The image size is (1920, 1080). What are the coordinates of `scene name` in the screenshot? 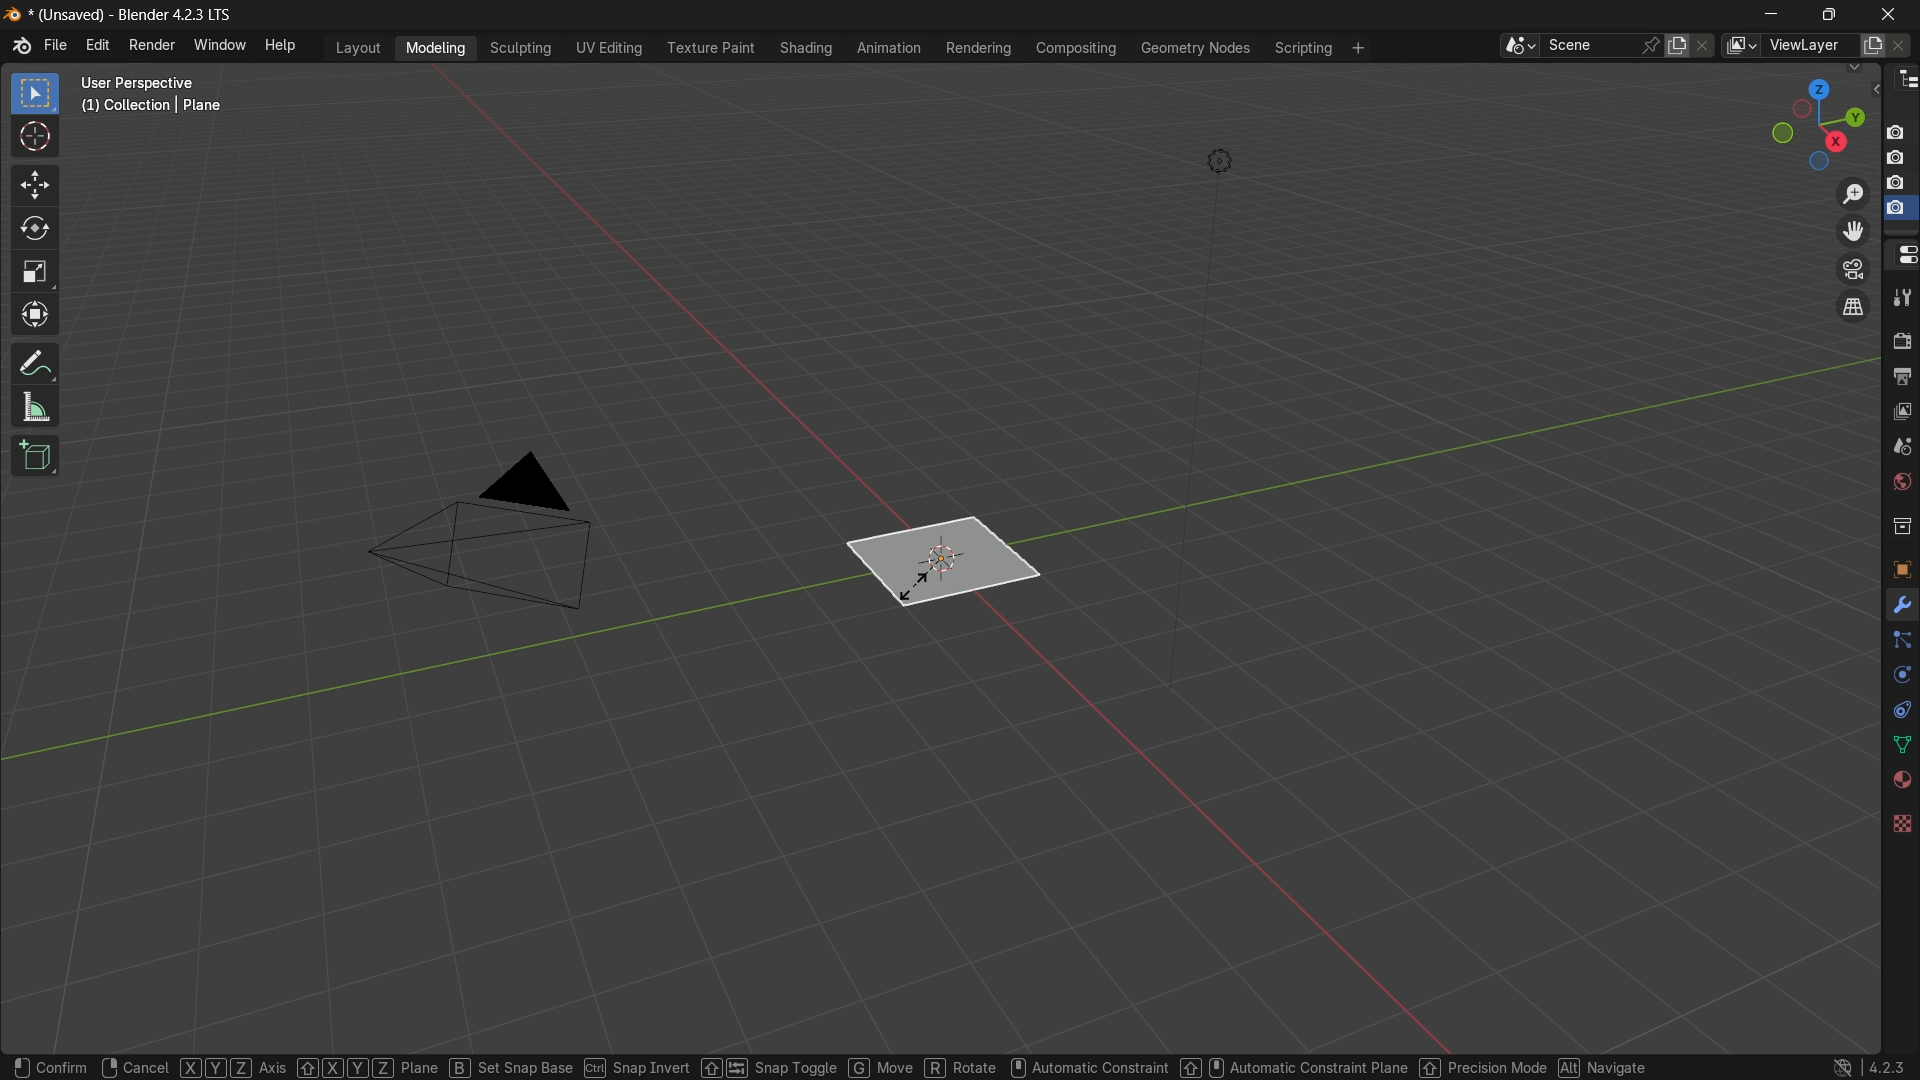 It's located at (1583, 44).